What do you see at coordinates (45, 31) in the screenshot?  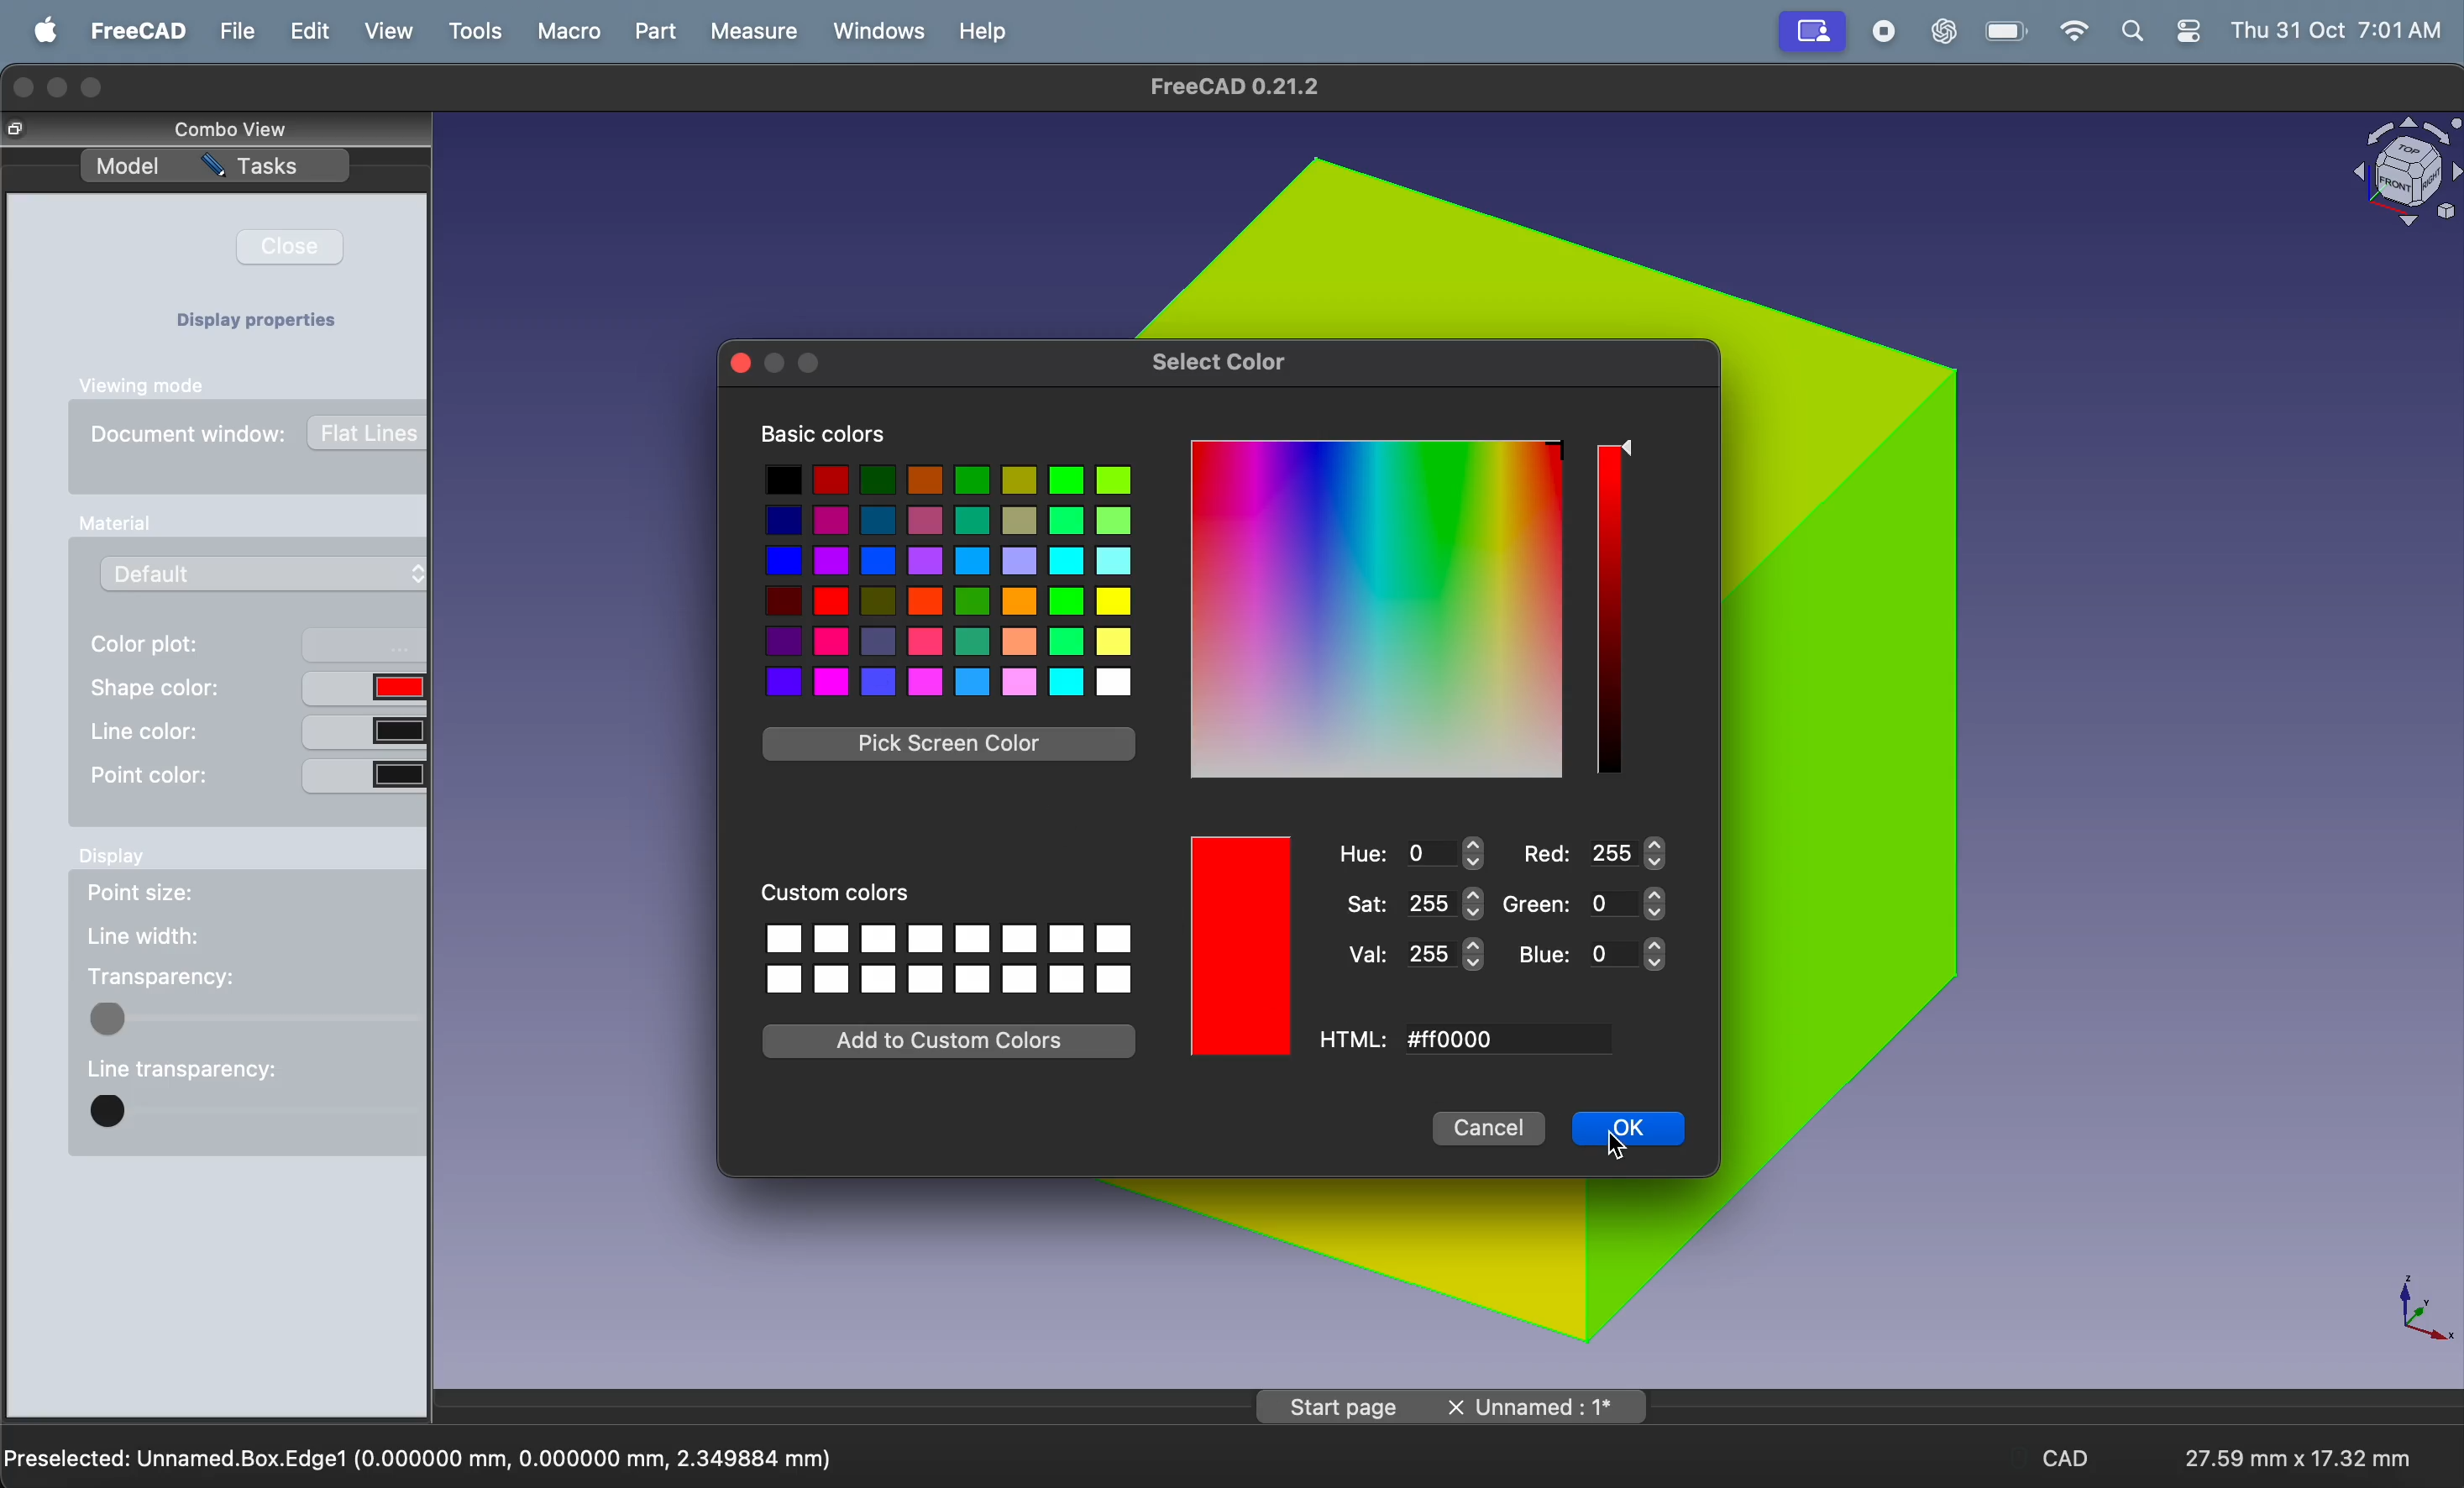 I see `apple menu` at bounding box center [45, 31].